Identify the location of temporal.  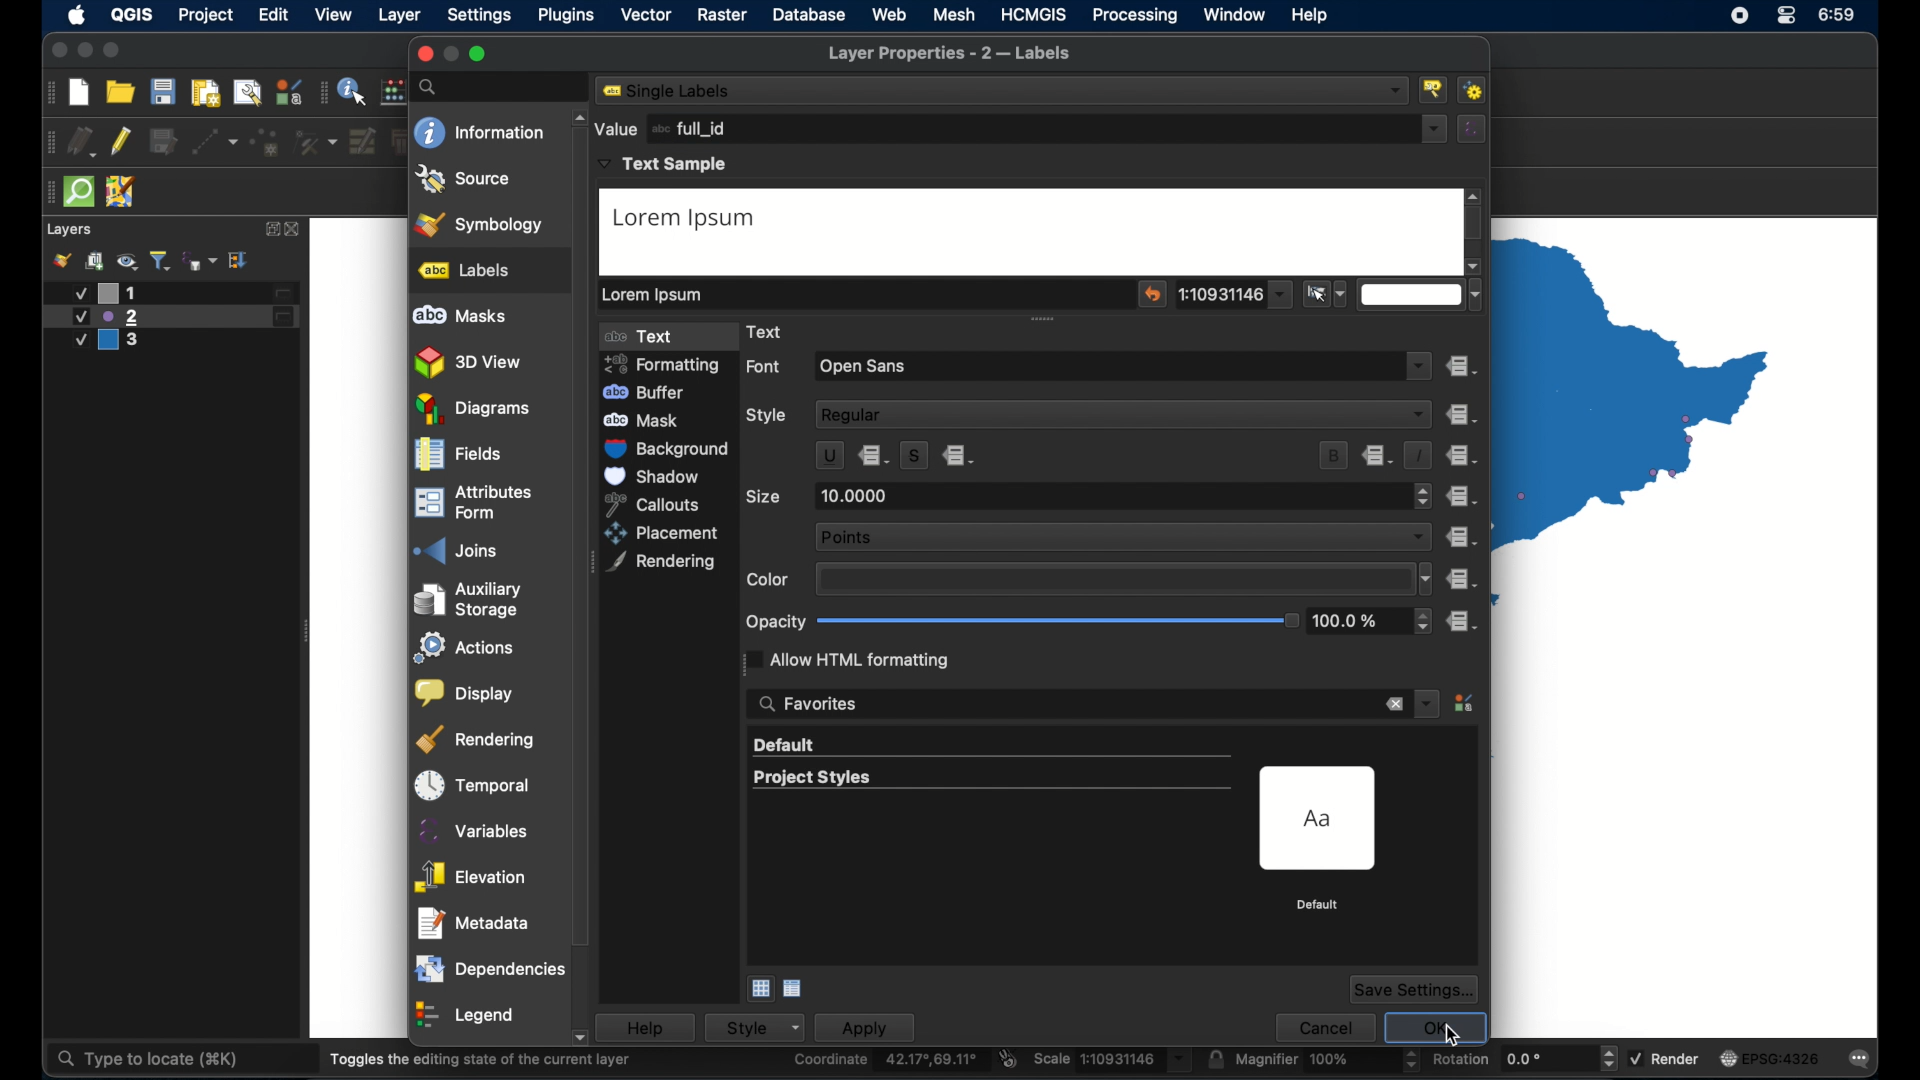
(473, 780).